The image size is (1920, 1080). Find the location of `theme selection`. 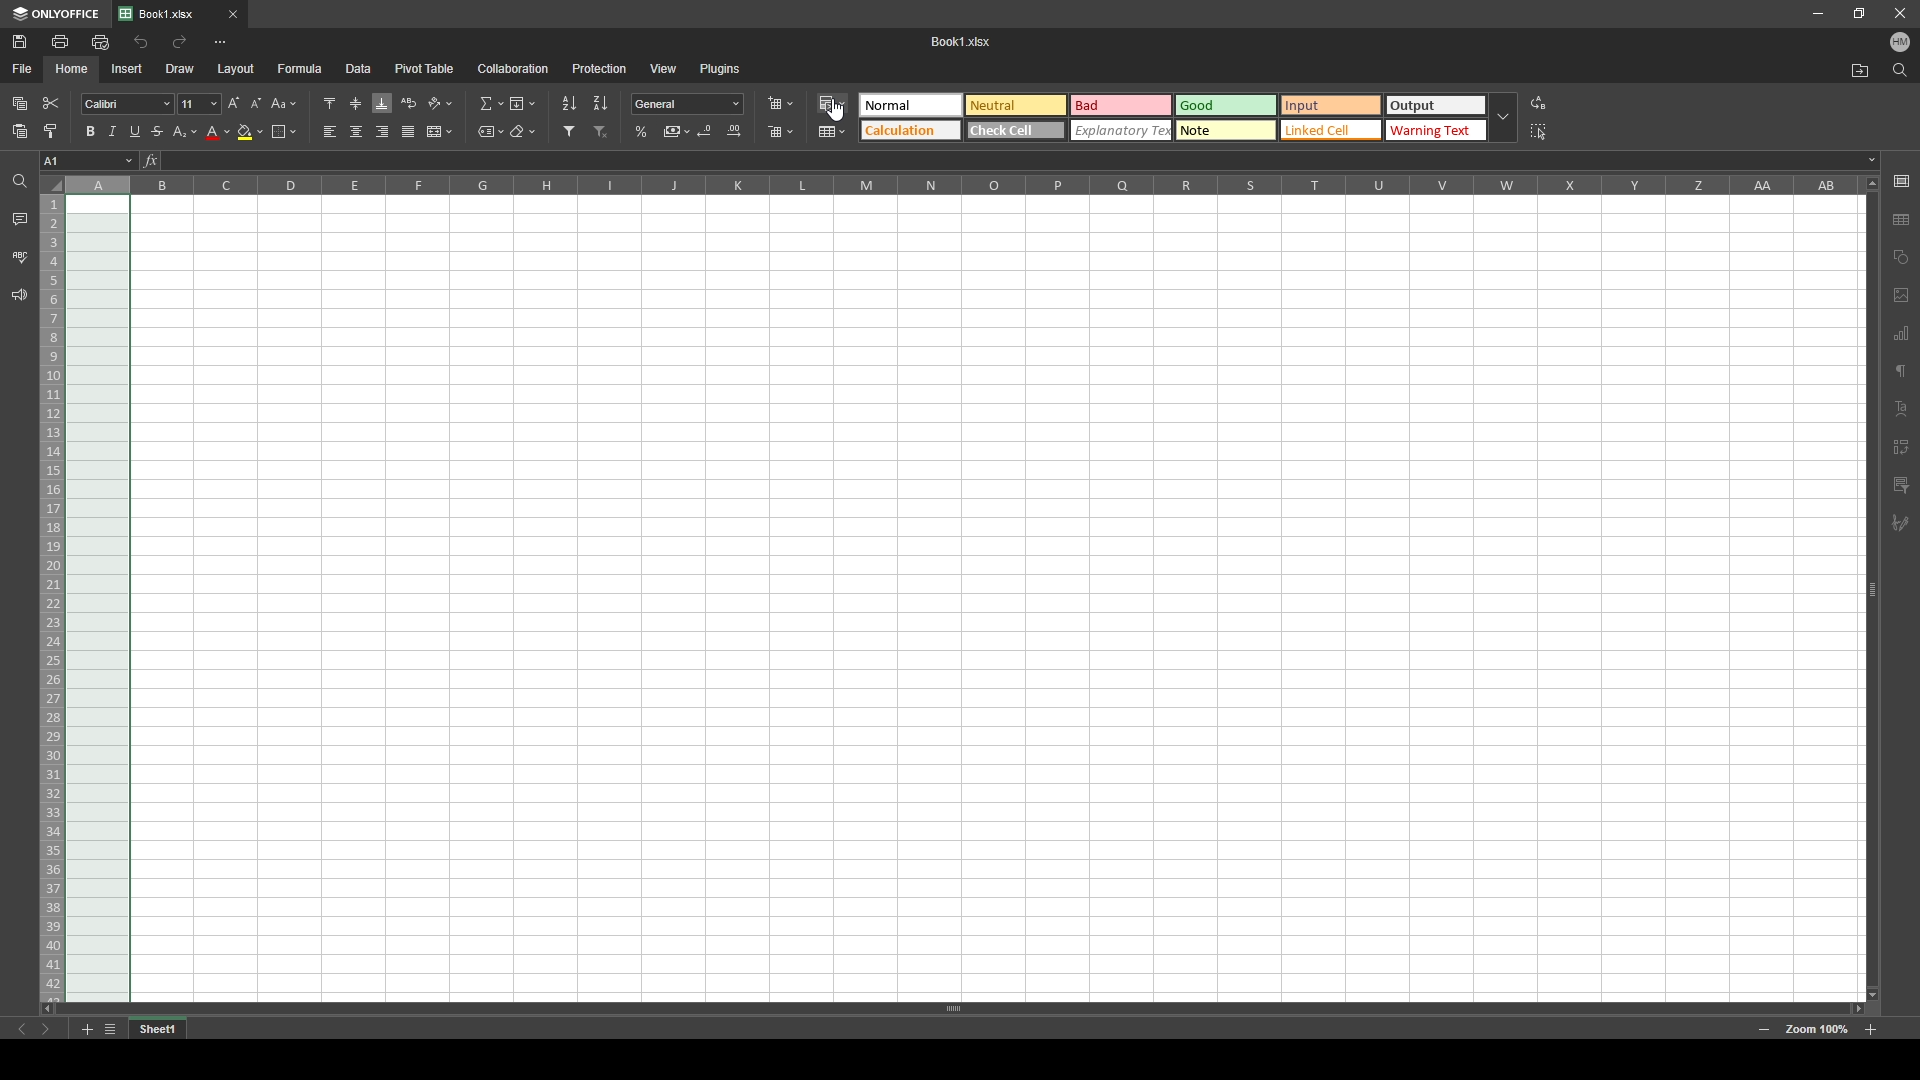

theme selection is located at coordinates (1170, 118).